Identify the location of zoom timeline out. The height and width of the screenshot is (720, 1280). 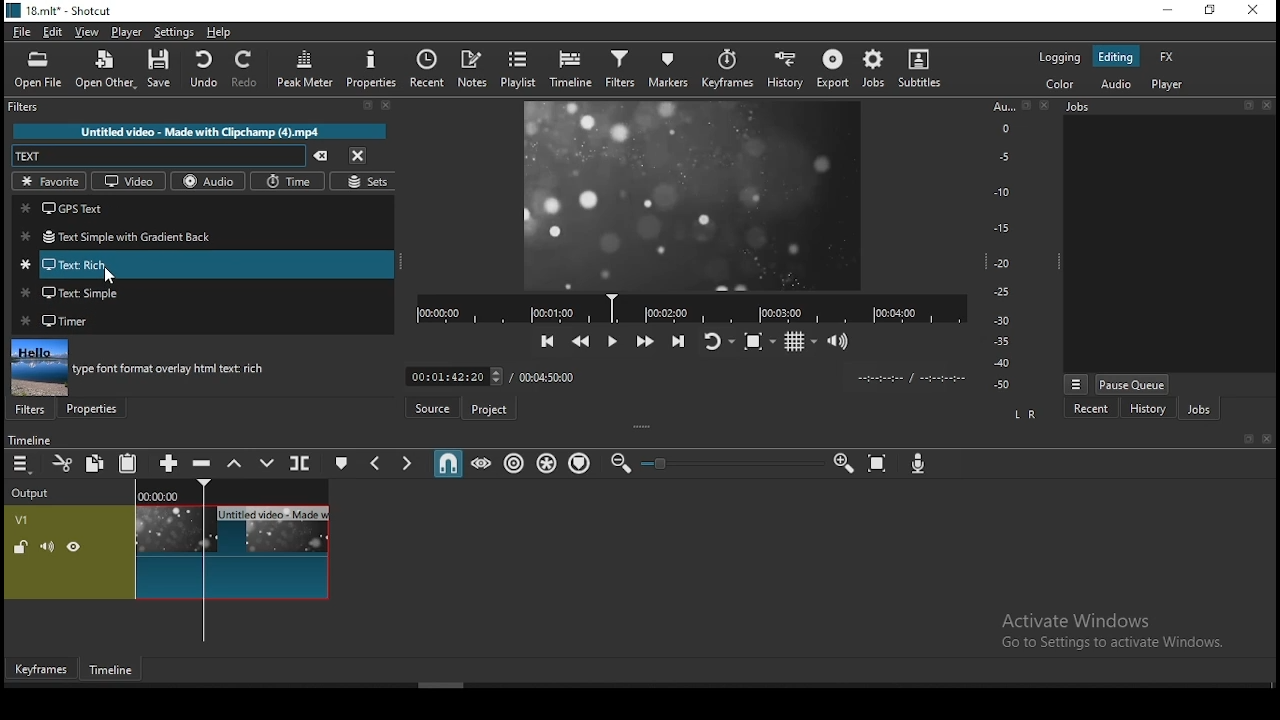
(620, 463).